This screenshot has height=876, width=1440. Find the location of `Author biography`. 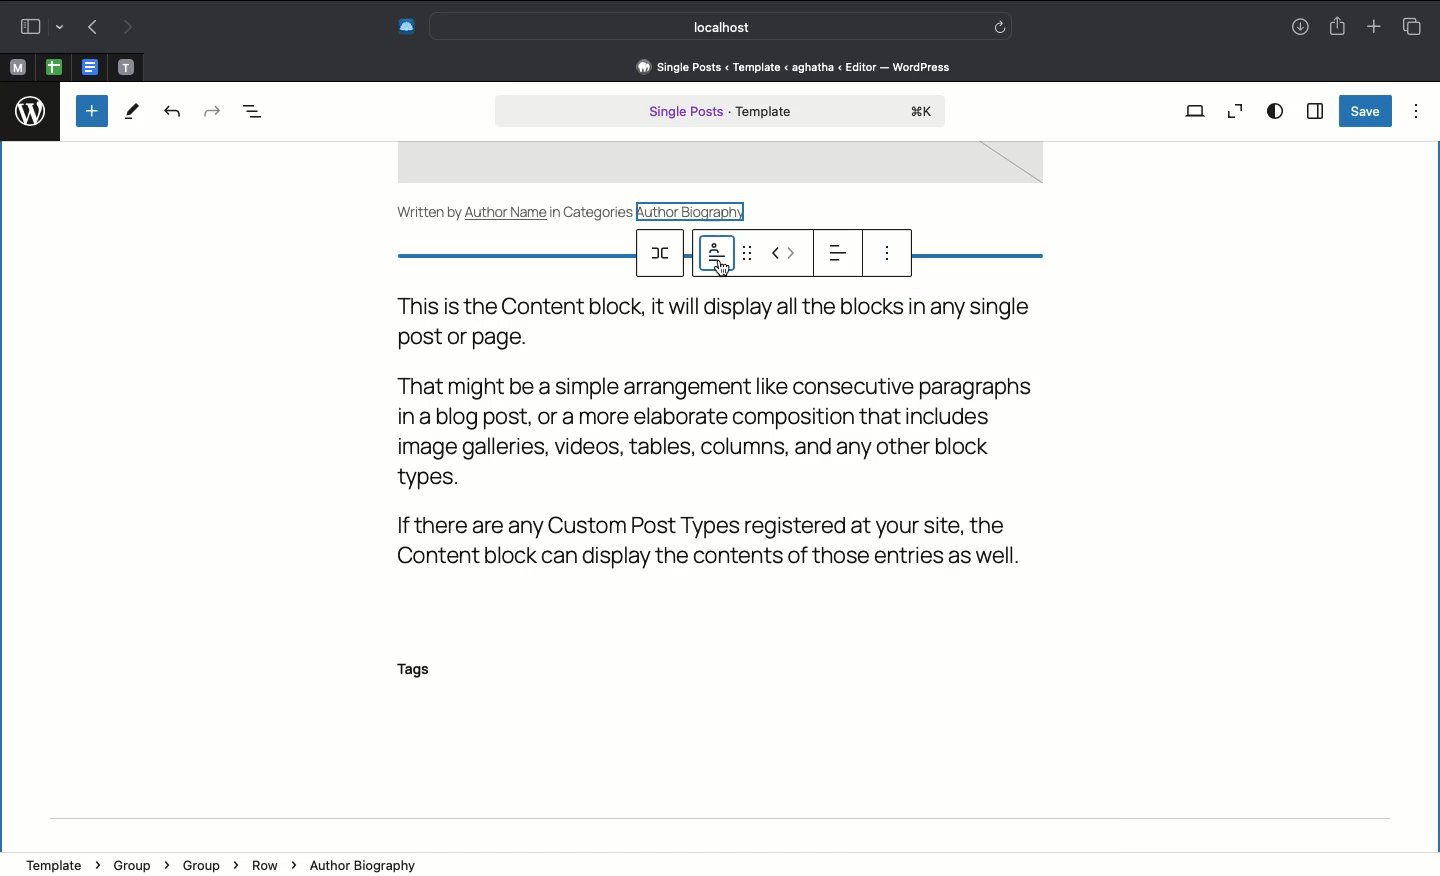

Author biography is located at coordinates (697, 210).